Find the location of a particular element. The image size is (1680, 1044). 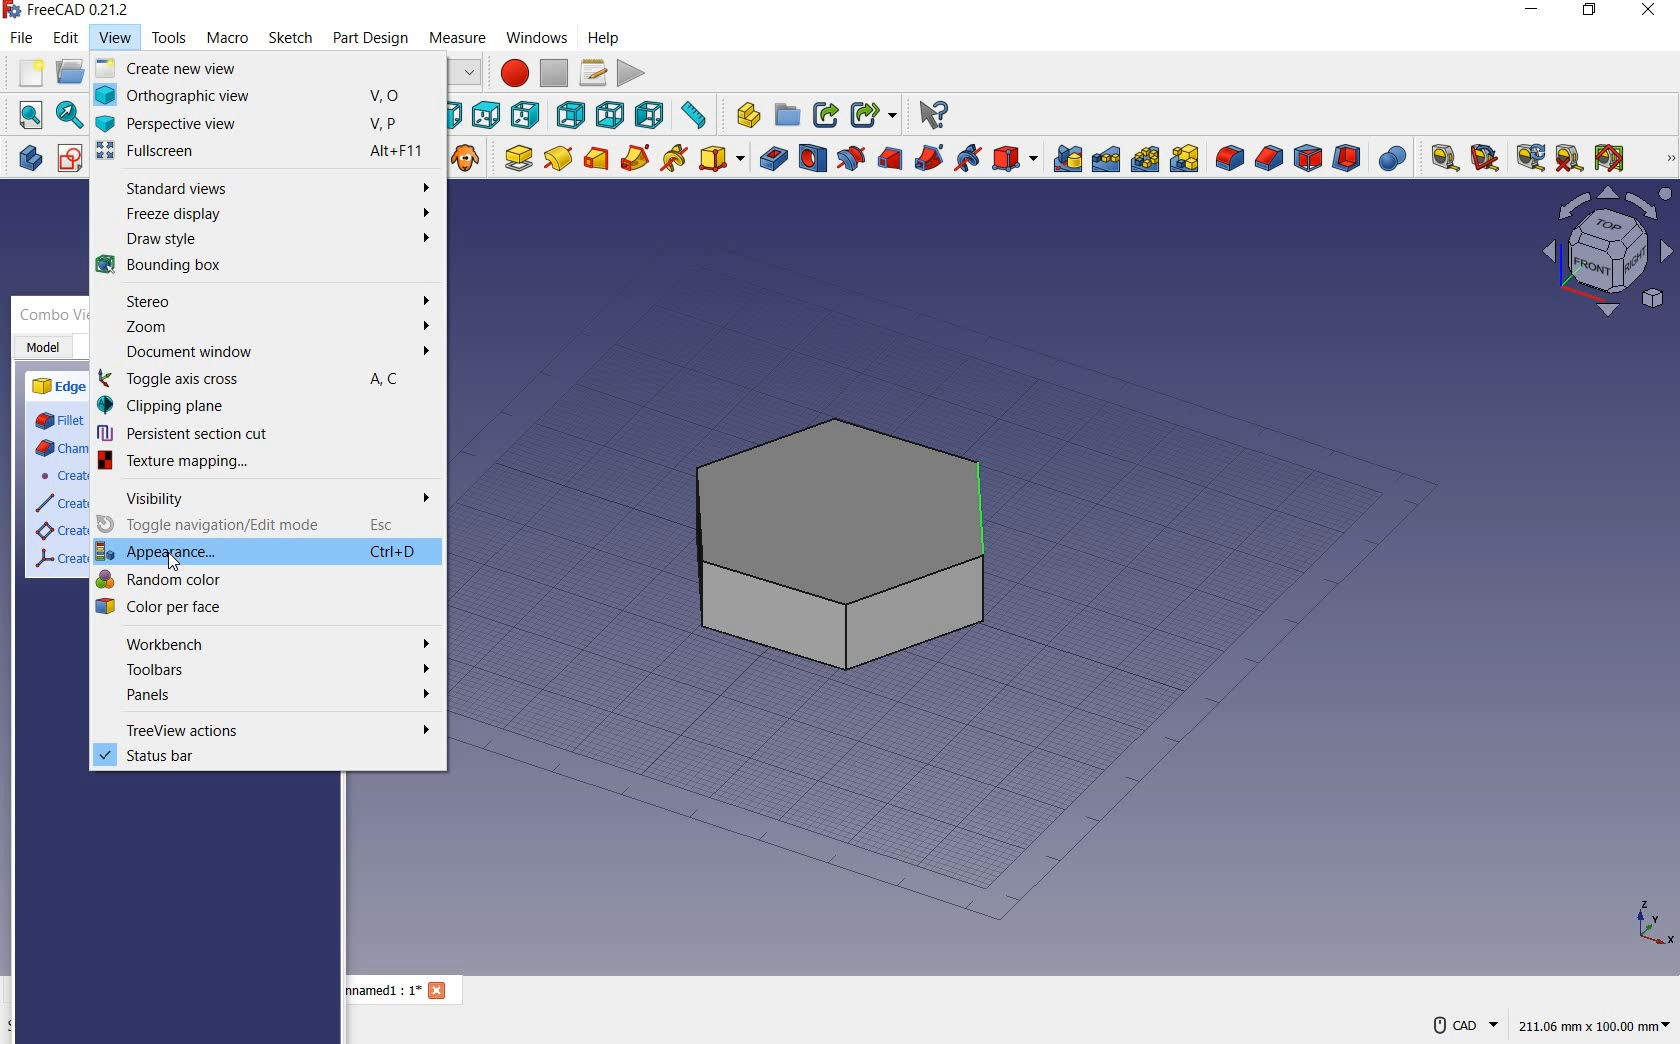

subtractive pipe is located at coordinates (930, 159).